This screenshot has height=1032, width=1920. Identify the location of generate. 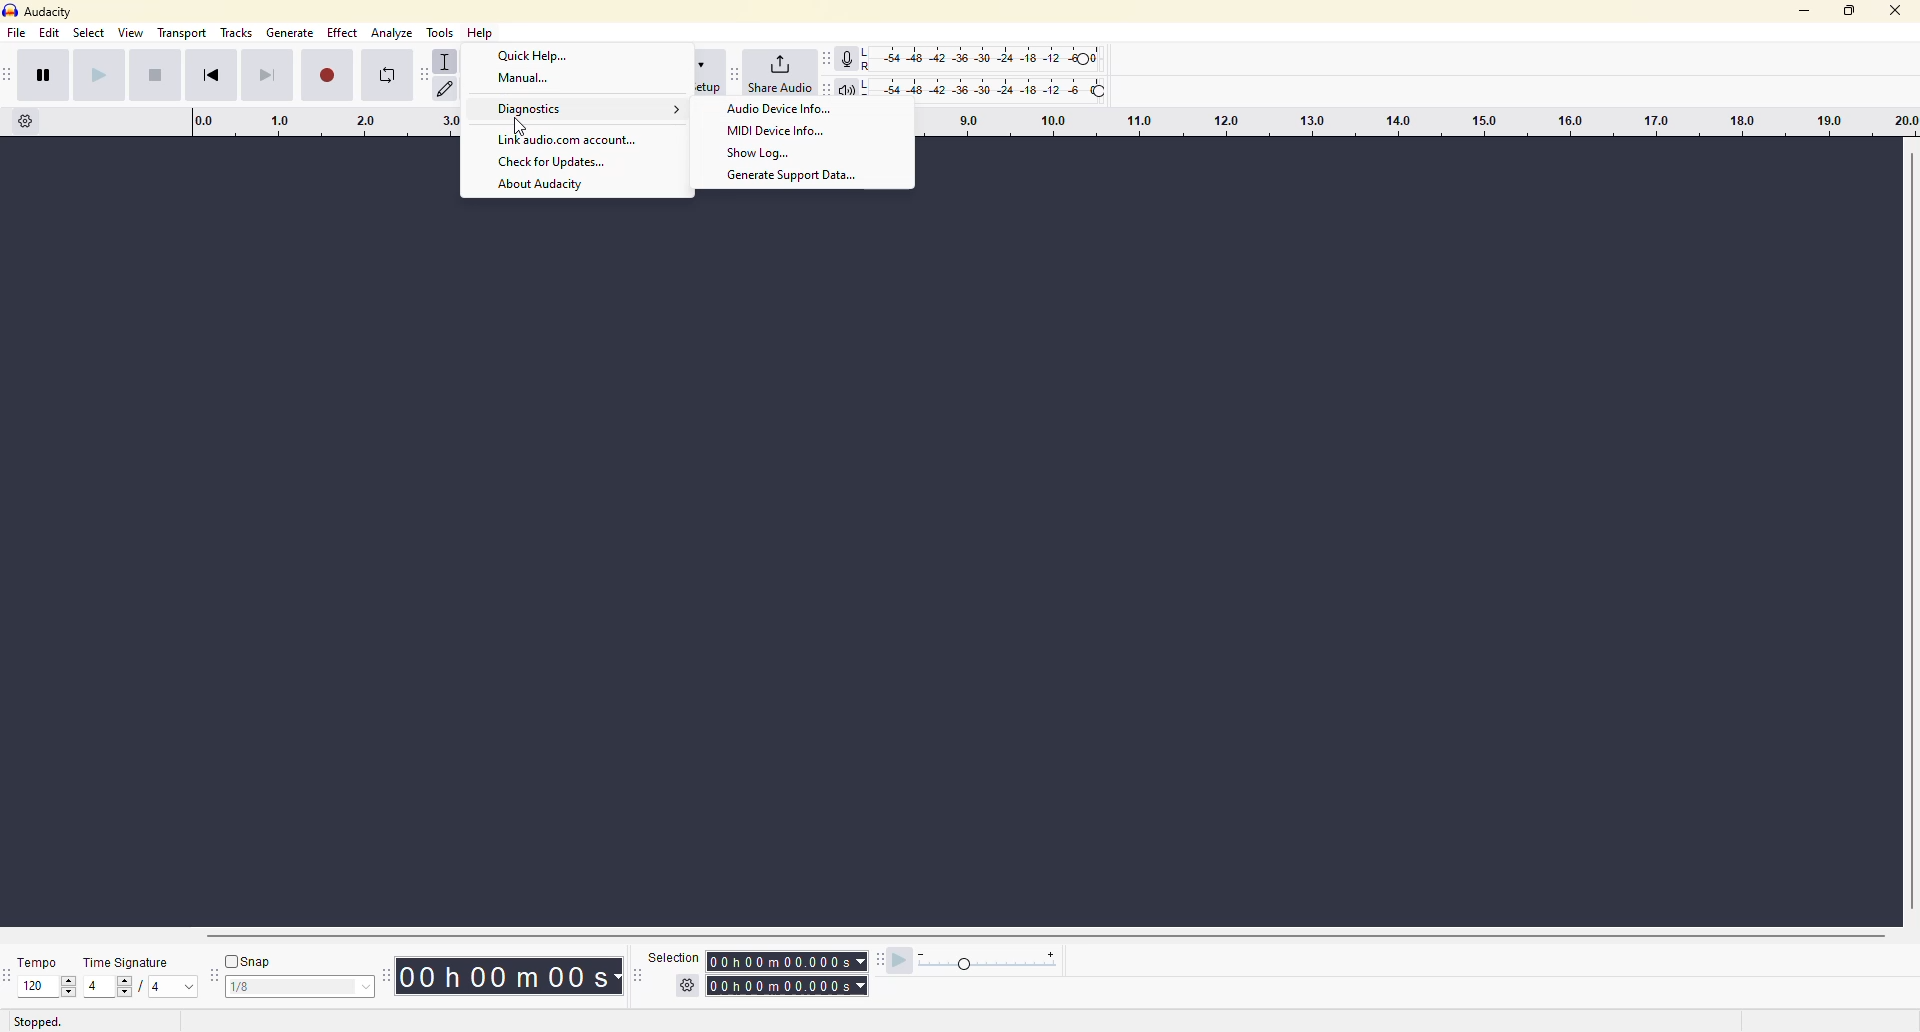
(291, 35).